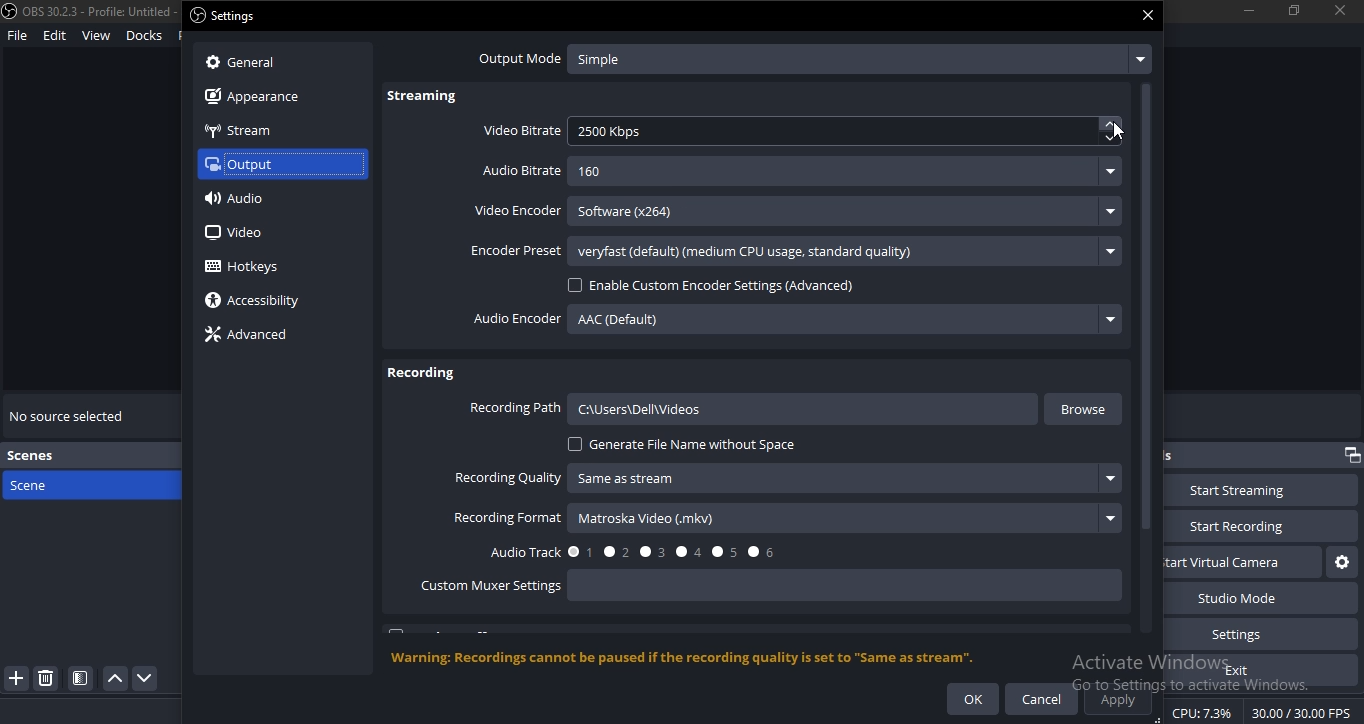  I want to click on down, so click(1109, 139).